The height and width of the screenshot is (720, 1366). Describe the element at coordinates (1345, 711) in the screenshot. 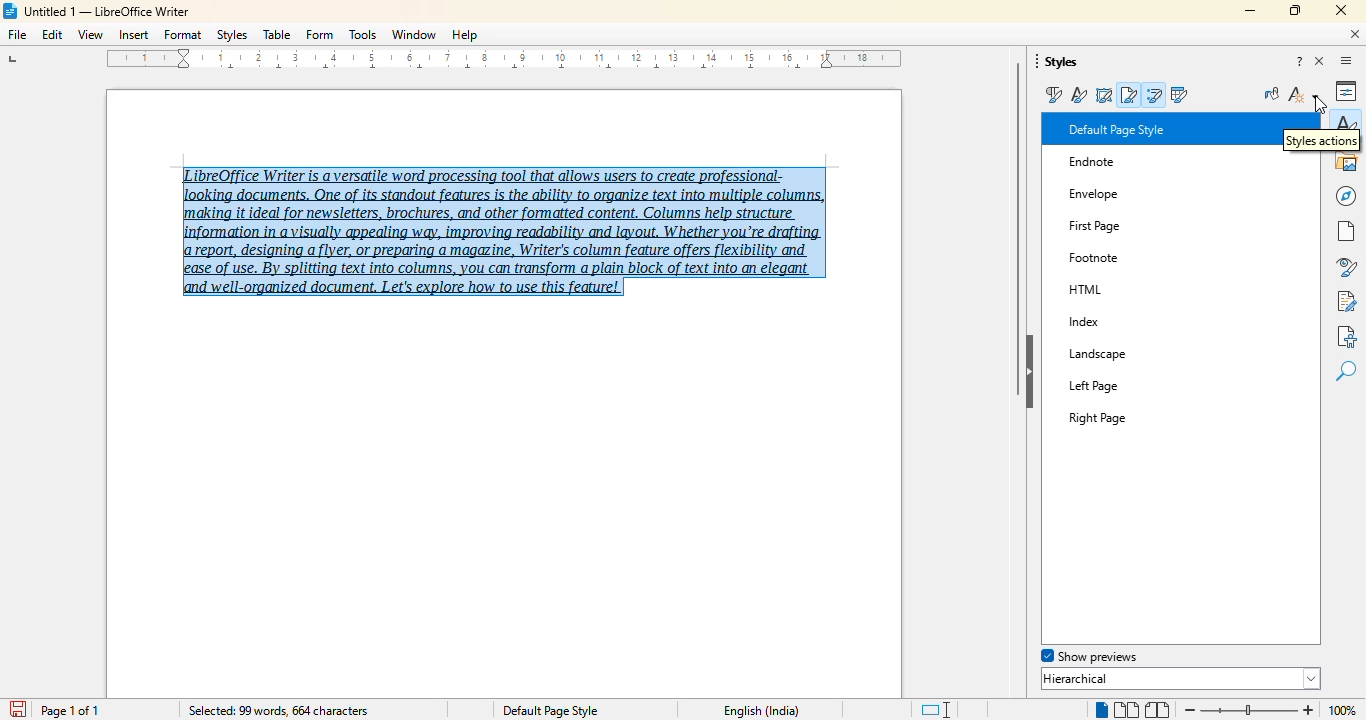

I see `100% (change zoom level)` at that location.